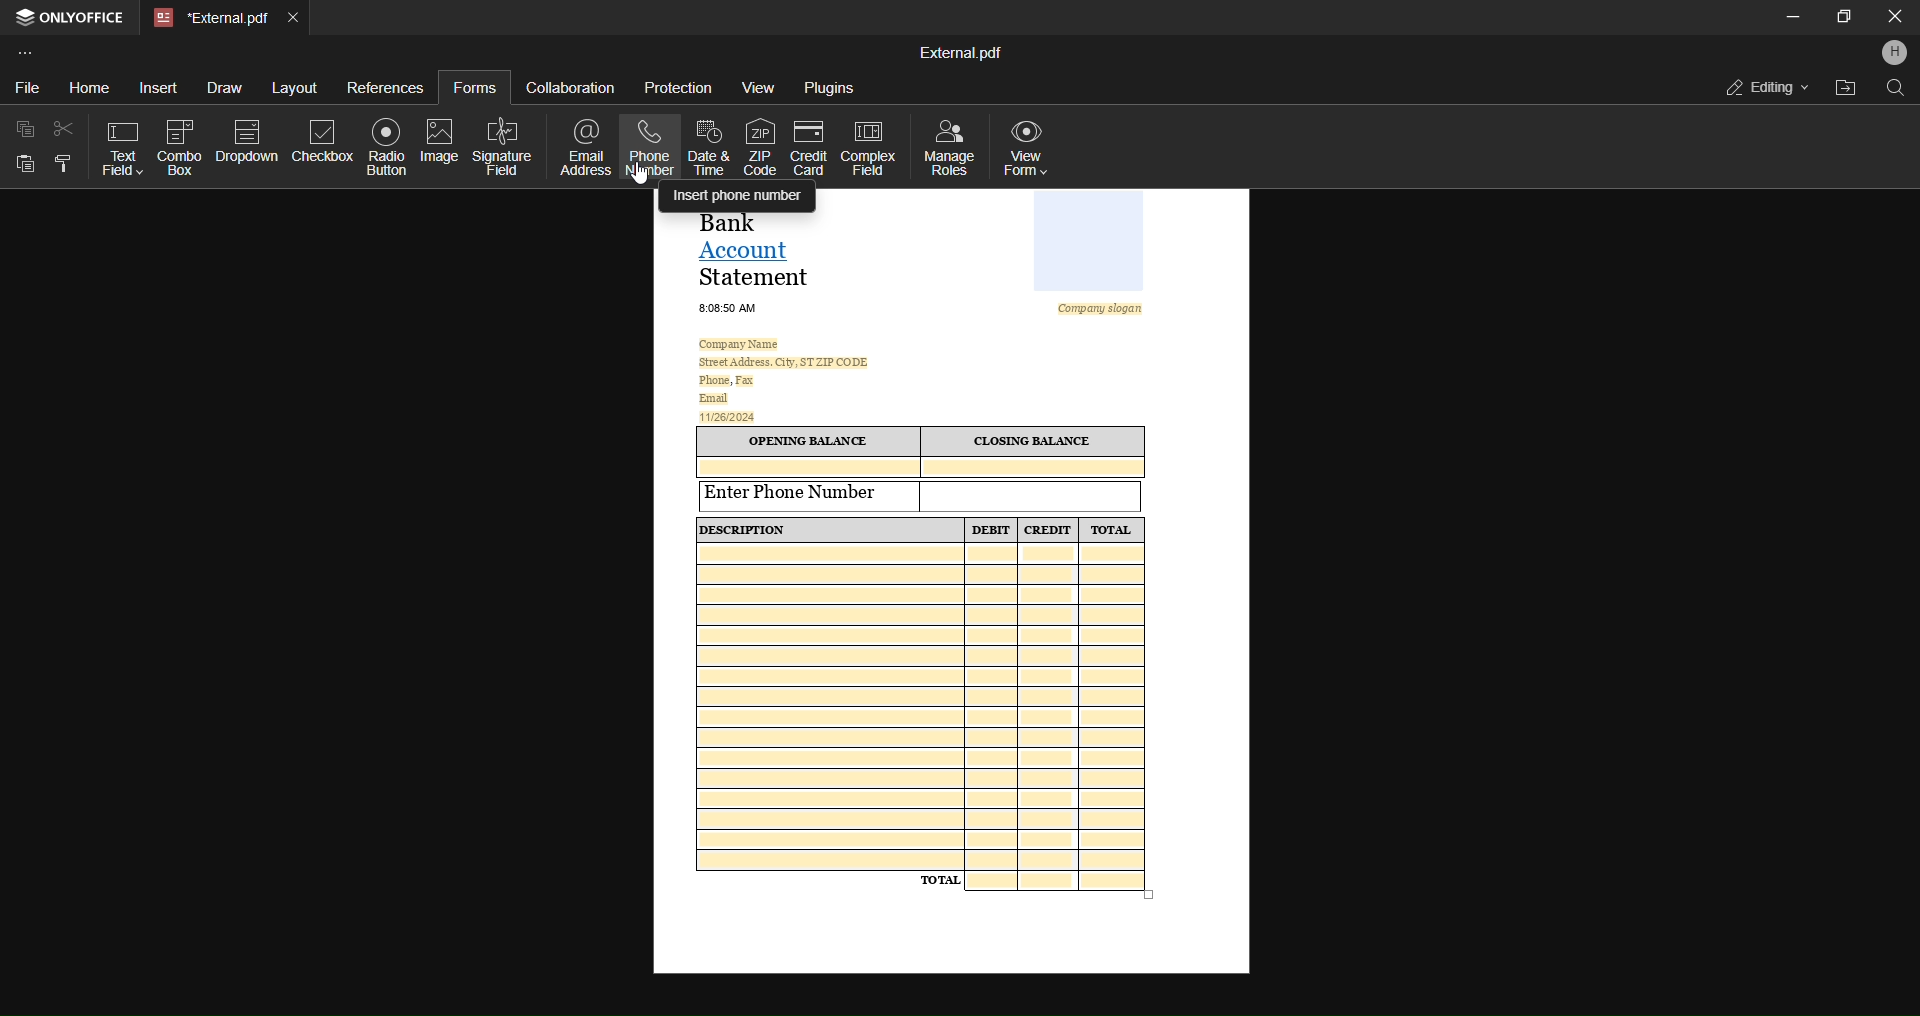 The image size is (1920, 1016). What do you see at coordinates (63, 125) in the screenshot?
I see `cut` at bounding box center [63, 125].